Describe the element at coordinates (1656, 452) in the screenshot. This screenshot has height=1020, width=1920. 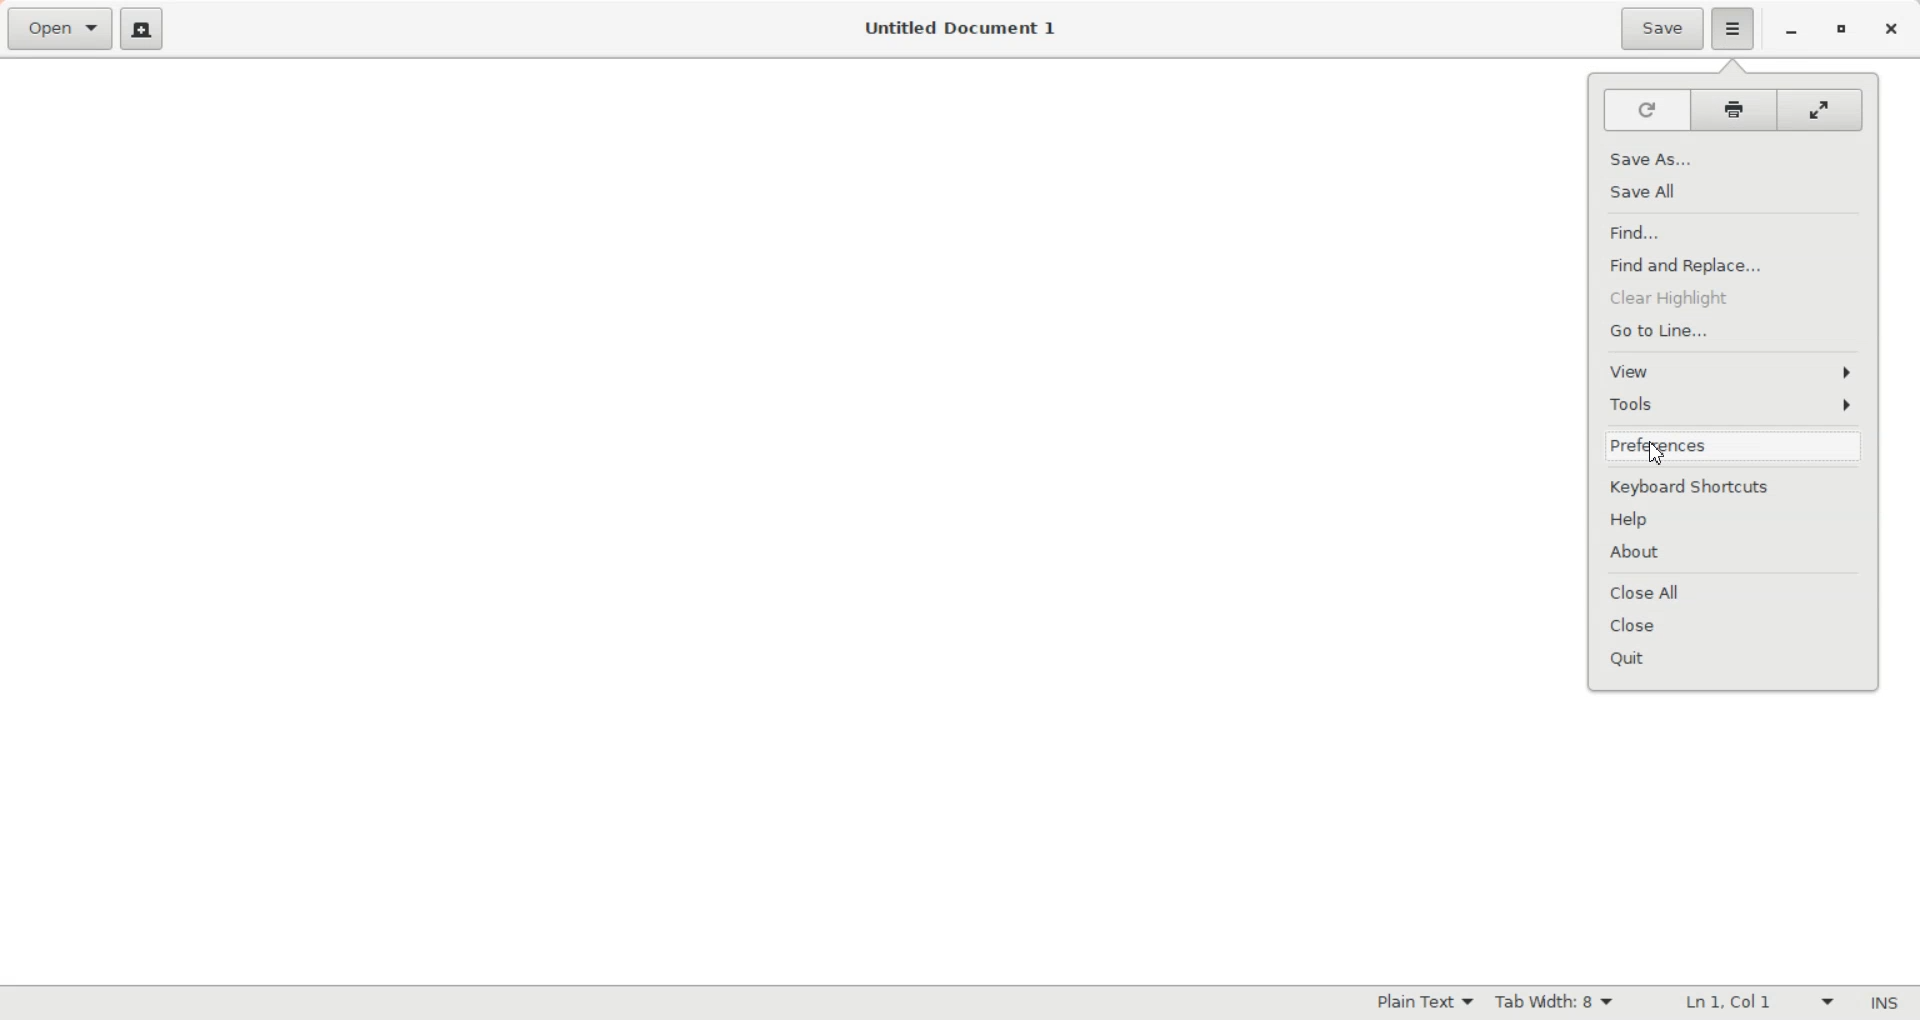
I see `Cursor` at that location.